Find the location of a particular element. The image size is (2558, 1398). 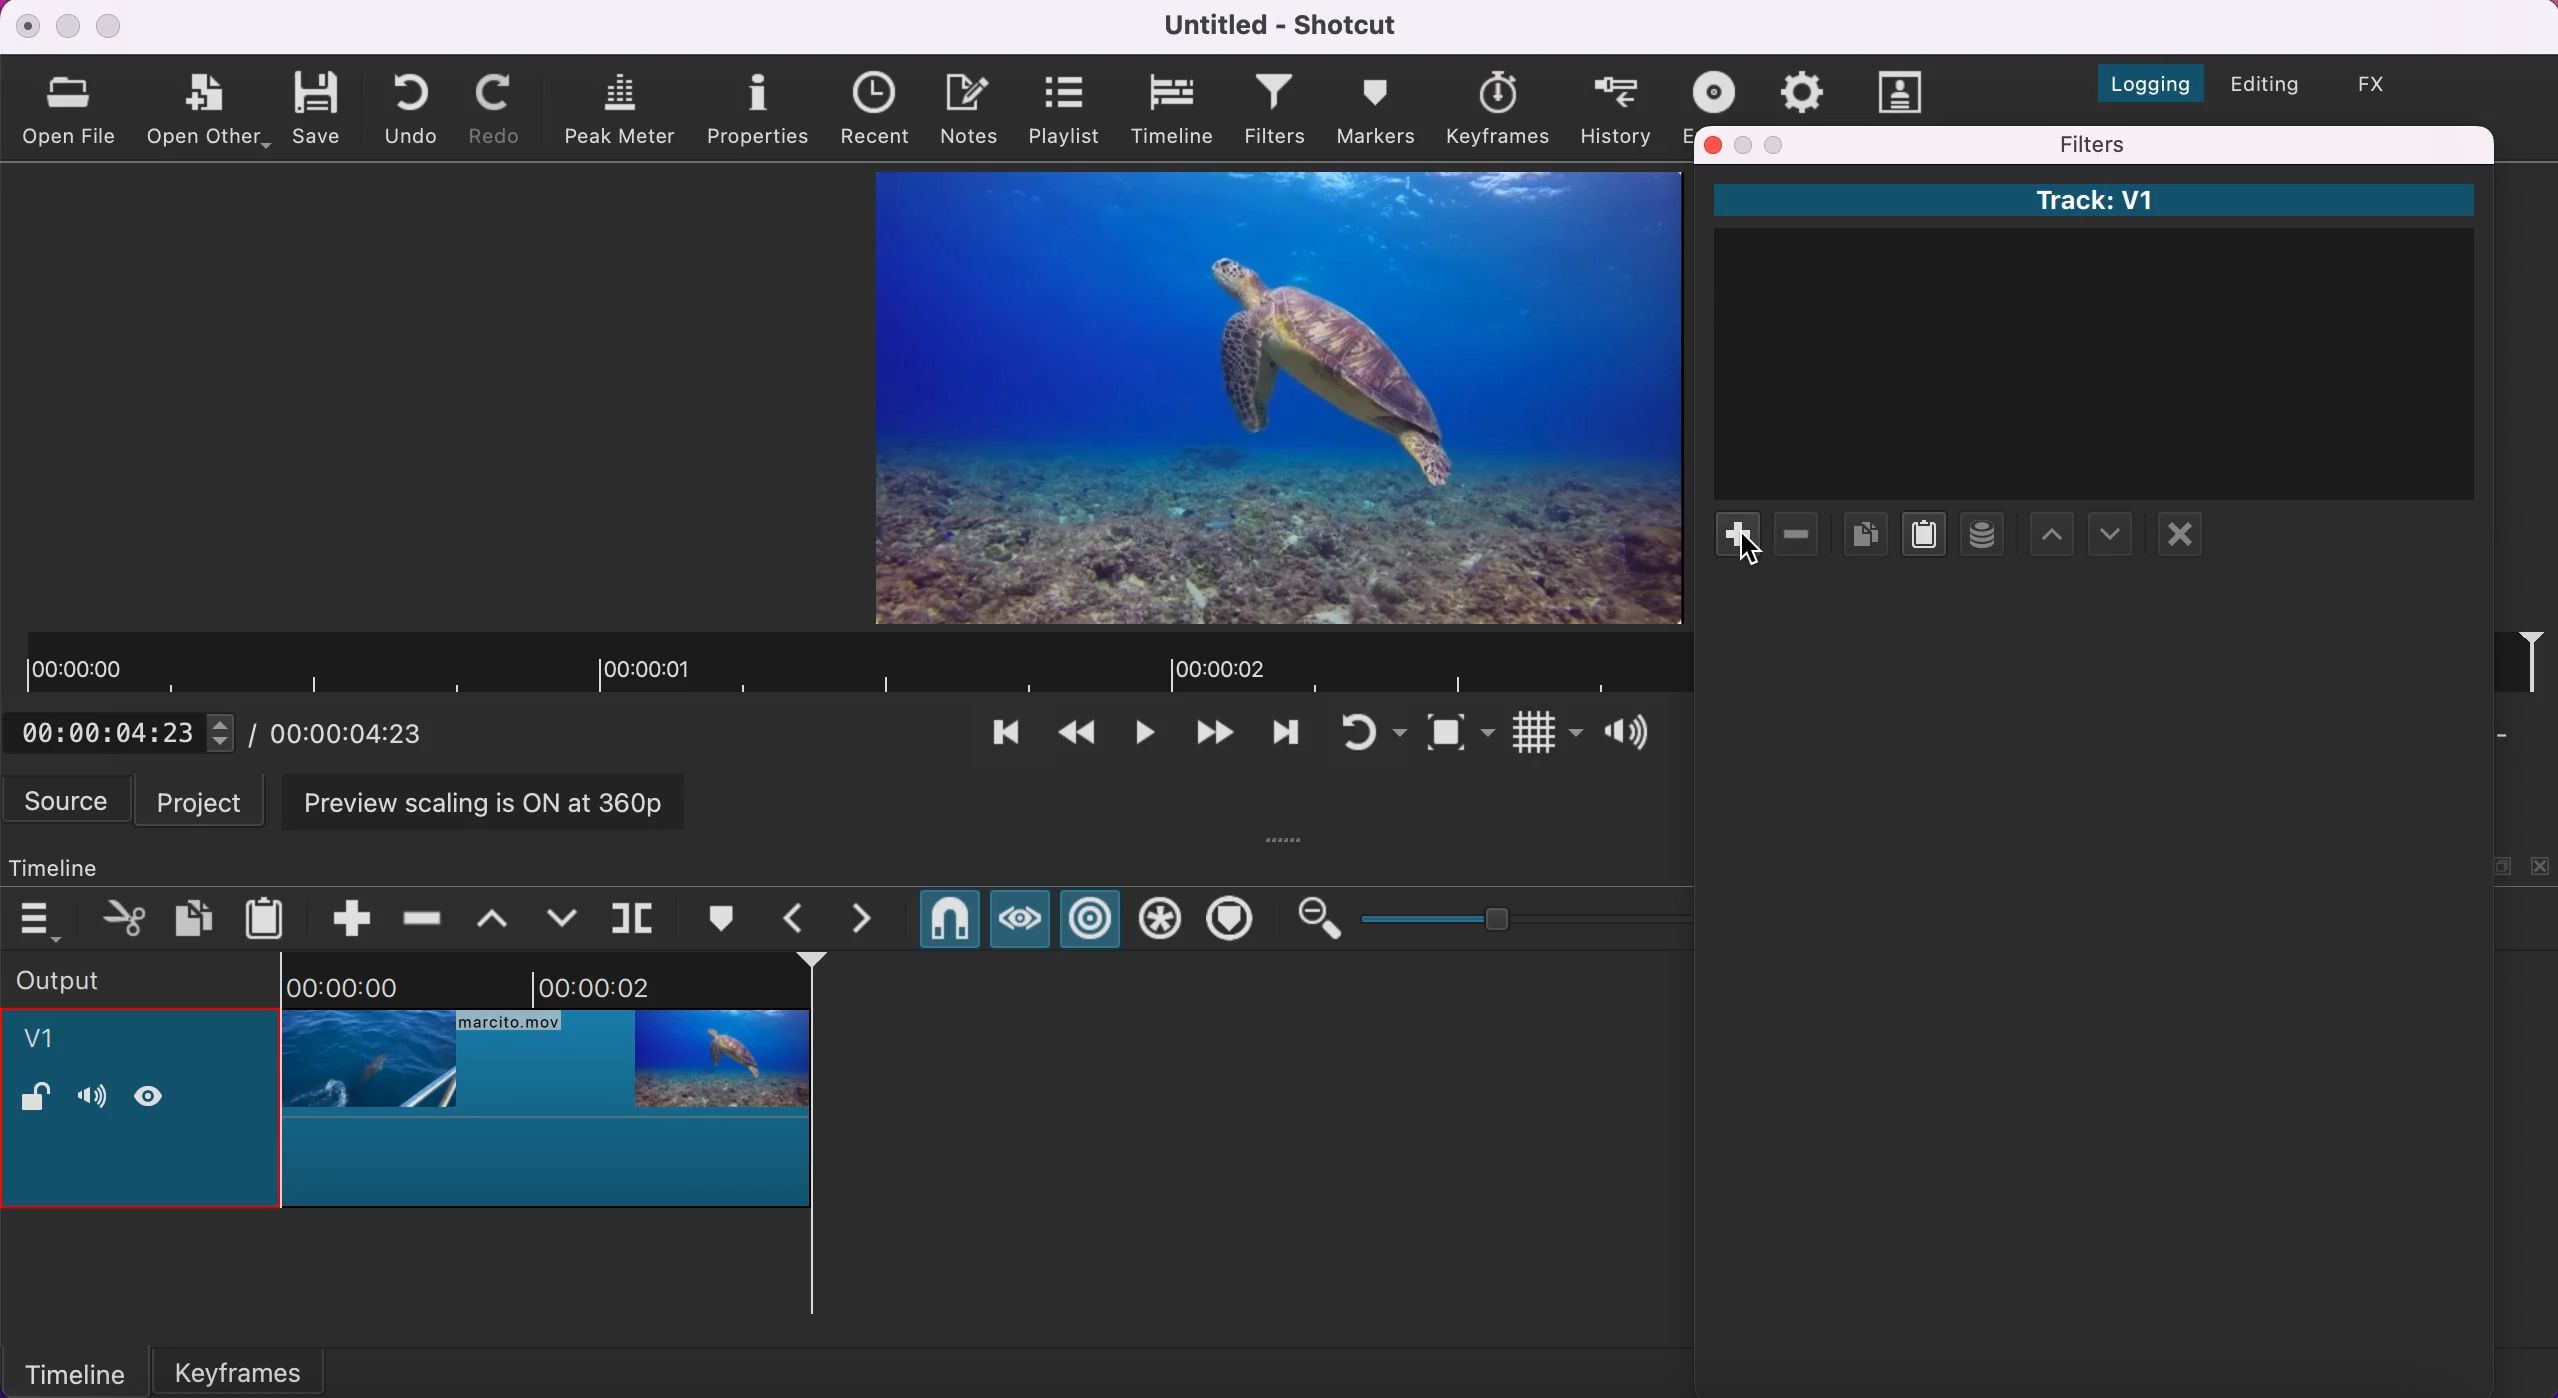

total duration is located at coordinates (358, 733).